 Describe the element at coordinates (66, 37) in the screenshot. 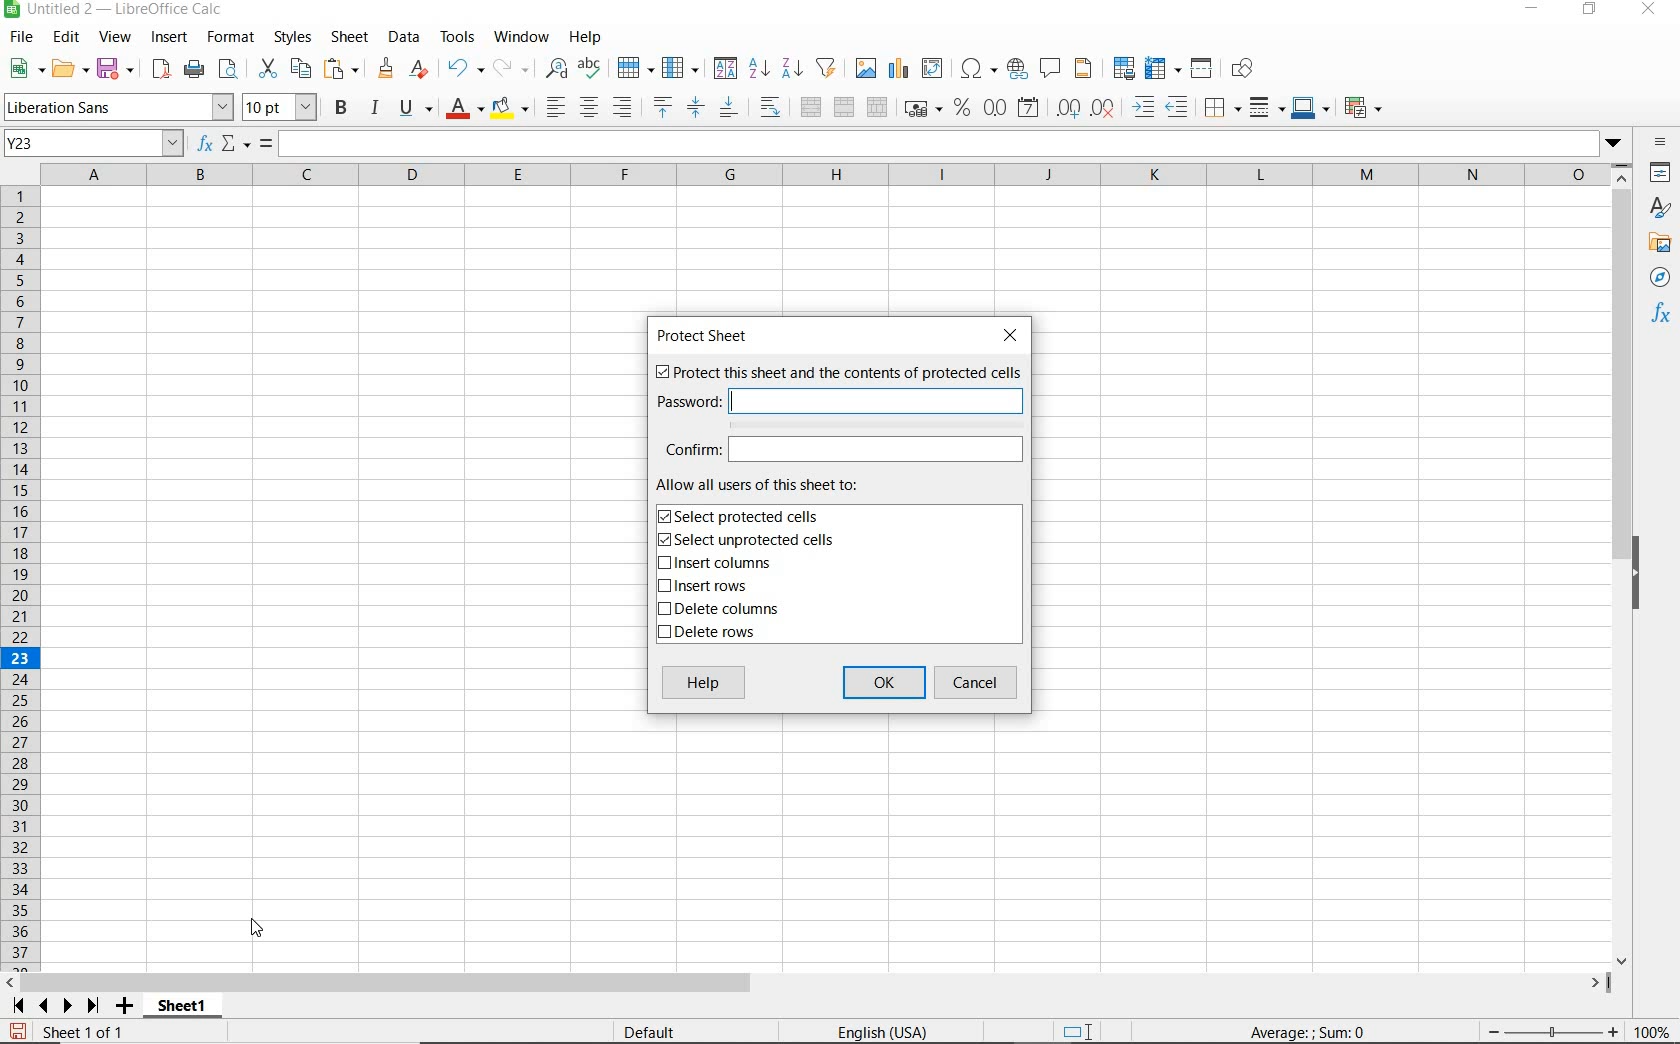

I see `EDIT` at that location.